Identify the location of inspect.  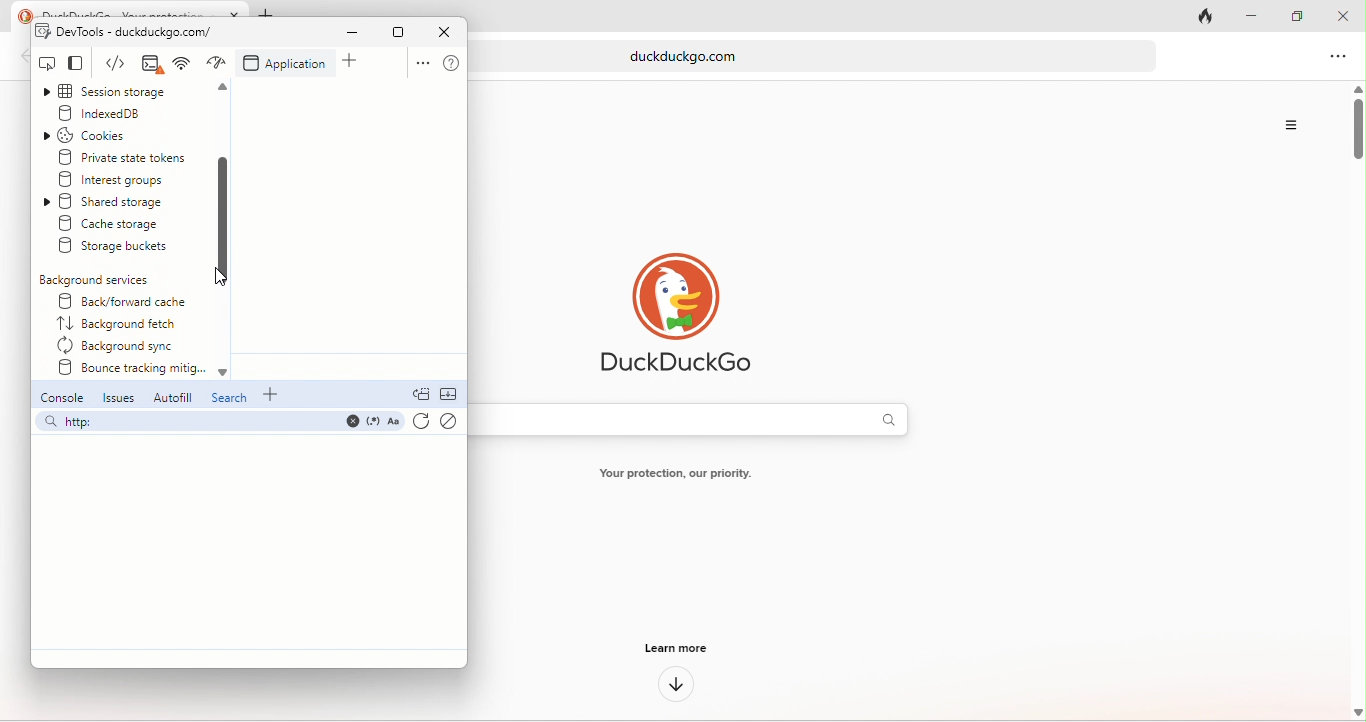
(47, 64).